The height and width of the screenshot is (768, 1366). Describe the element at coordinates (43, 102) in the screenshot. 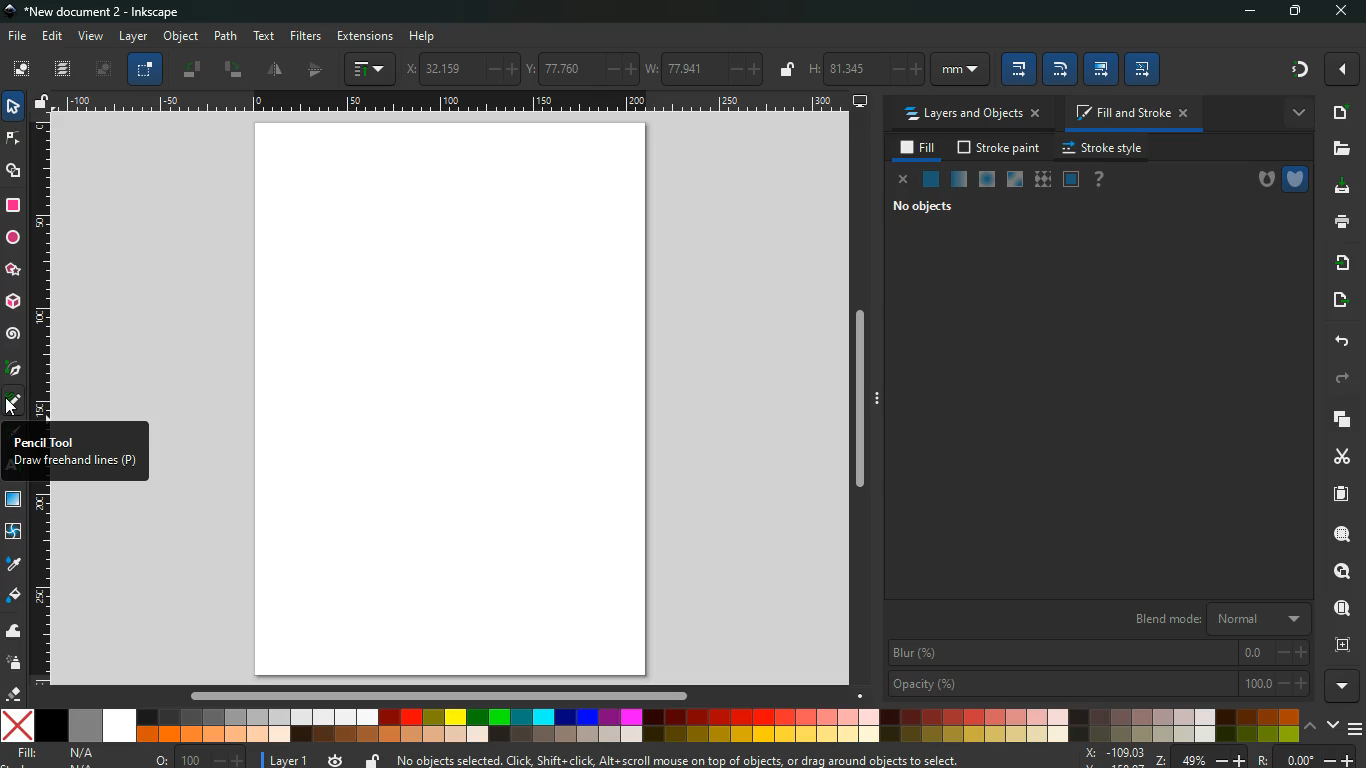

I see `unlock` at that location.